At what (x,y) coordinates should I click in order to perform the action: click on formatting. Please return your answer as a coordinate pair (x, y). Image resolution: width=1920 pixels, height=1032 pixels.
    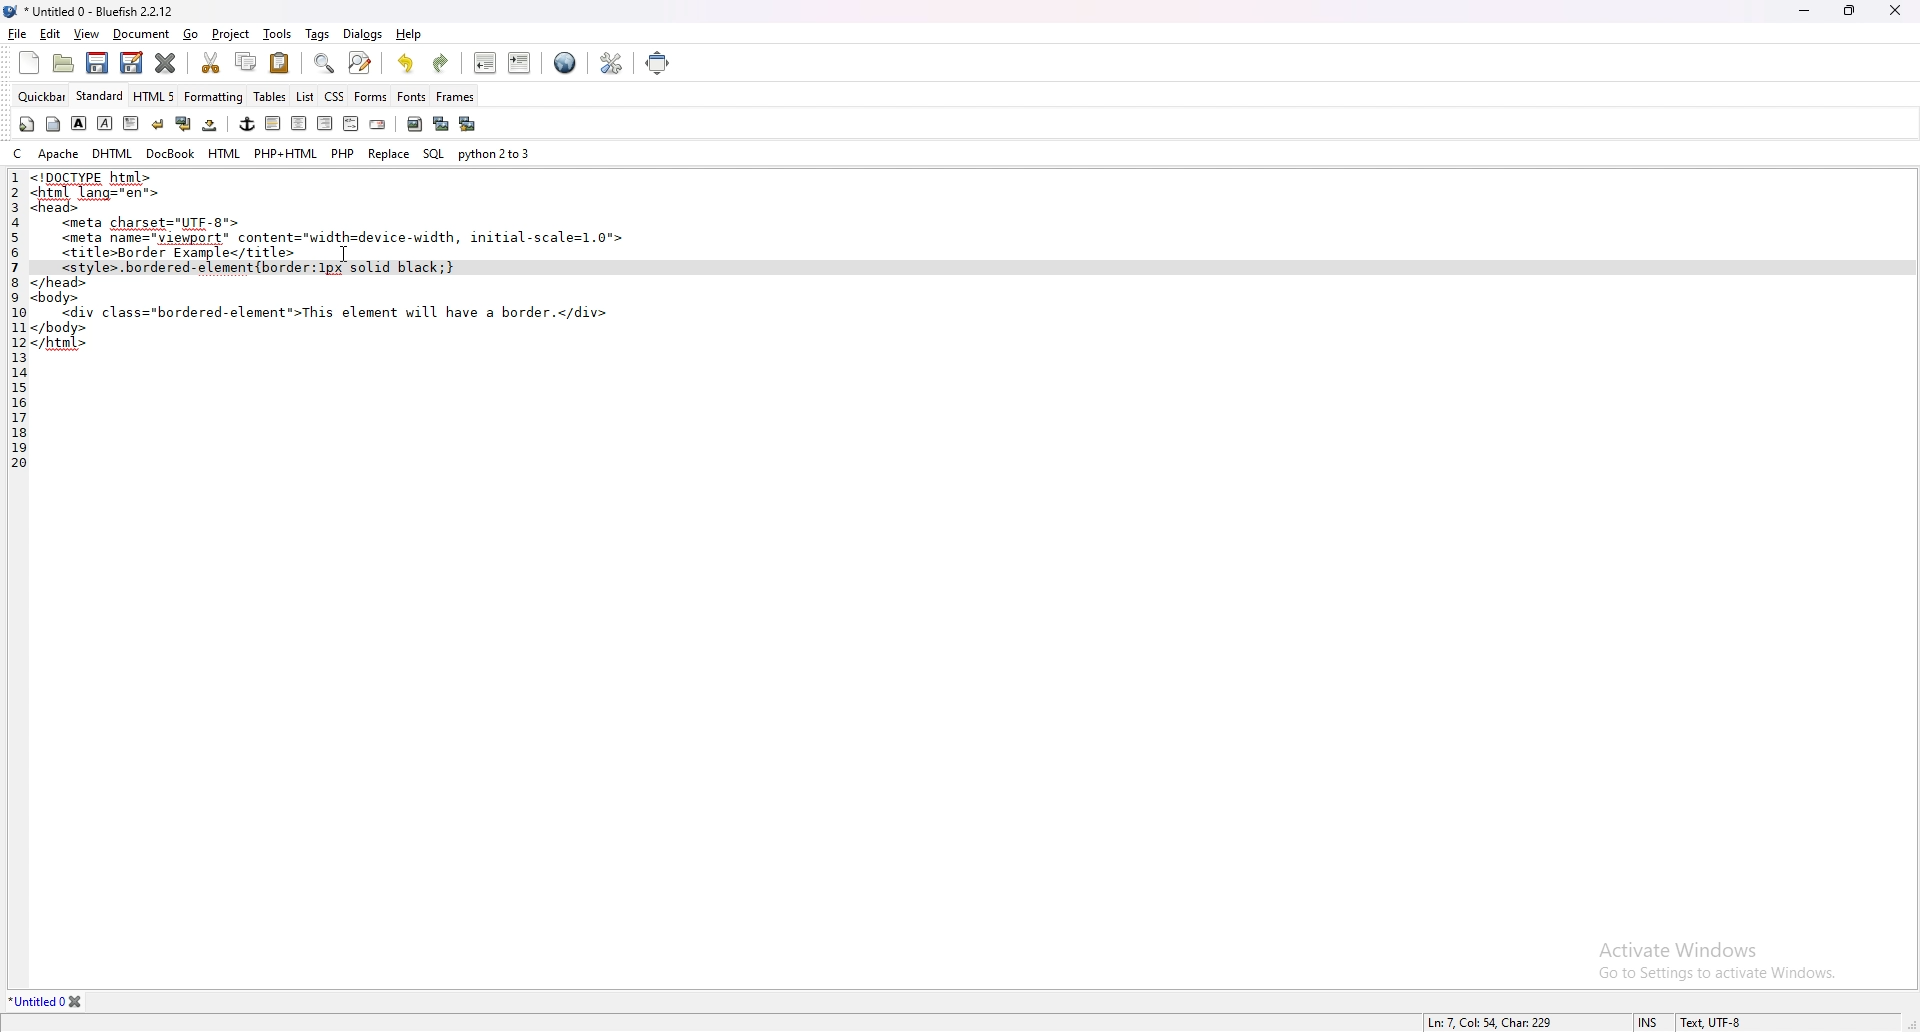
    Looking at the image, I should click on (214, 96).